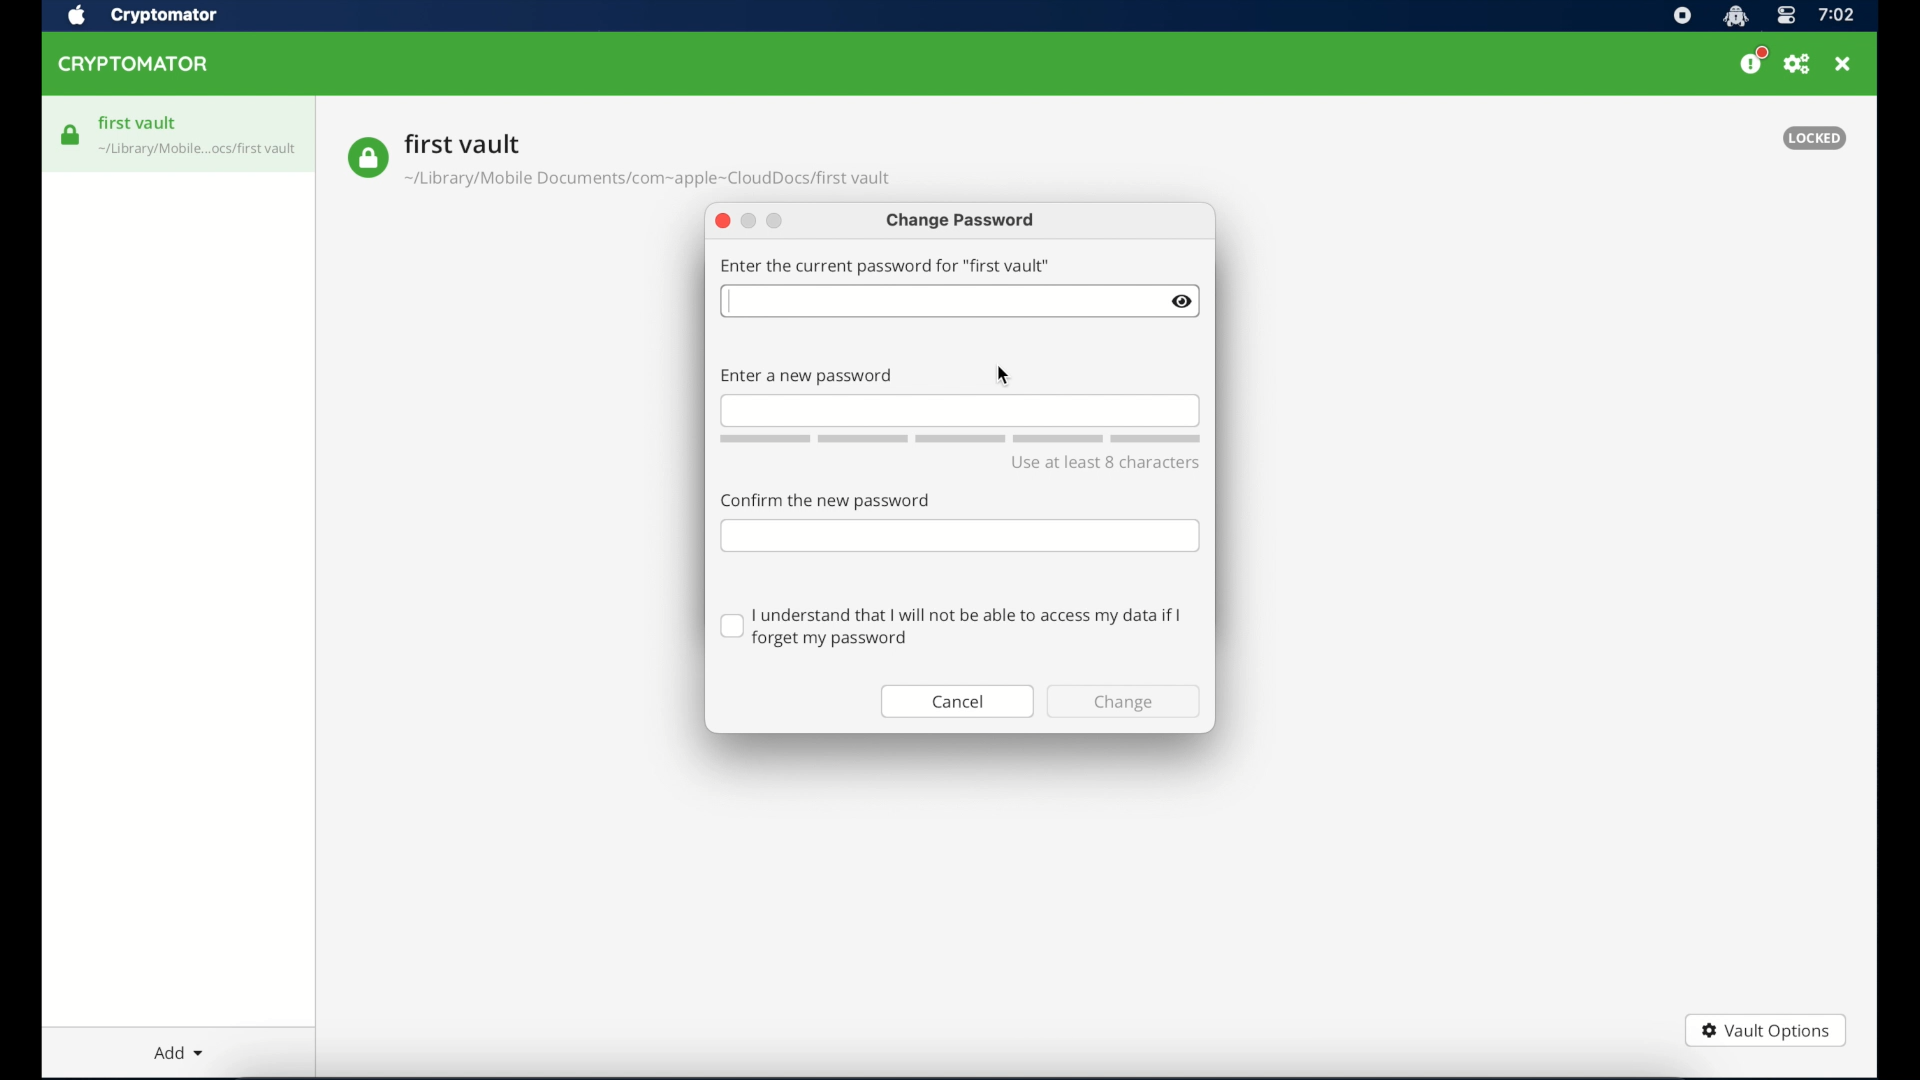  Describe the element at coordinates (75, 16) in the screenshot. I see `apple icon` at that location.